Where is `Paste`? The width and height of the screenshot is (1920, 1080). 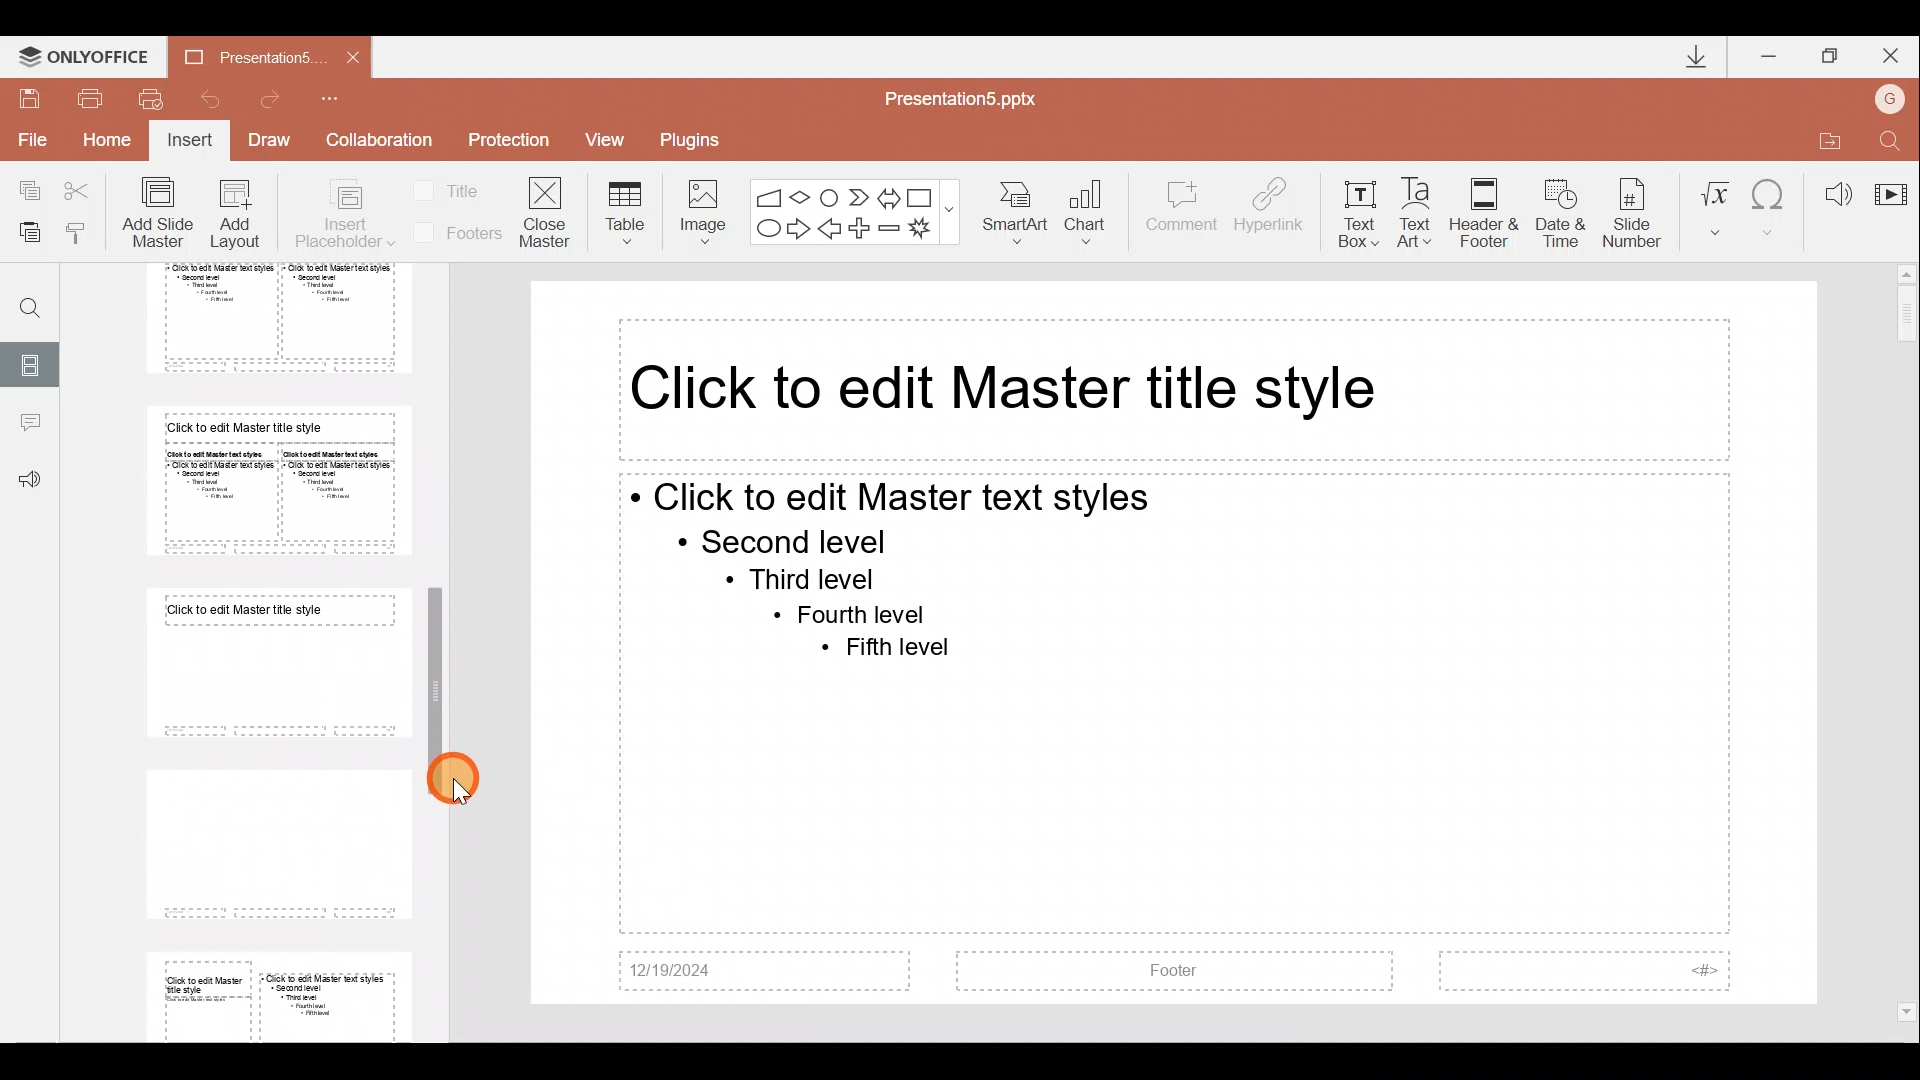
Paste is located at coordinates (29, 235).